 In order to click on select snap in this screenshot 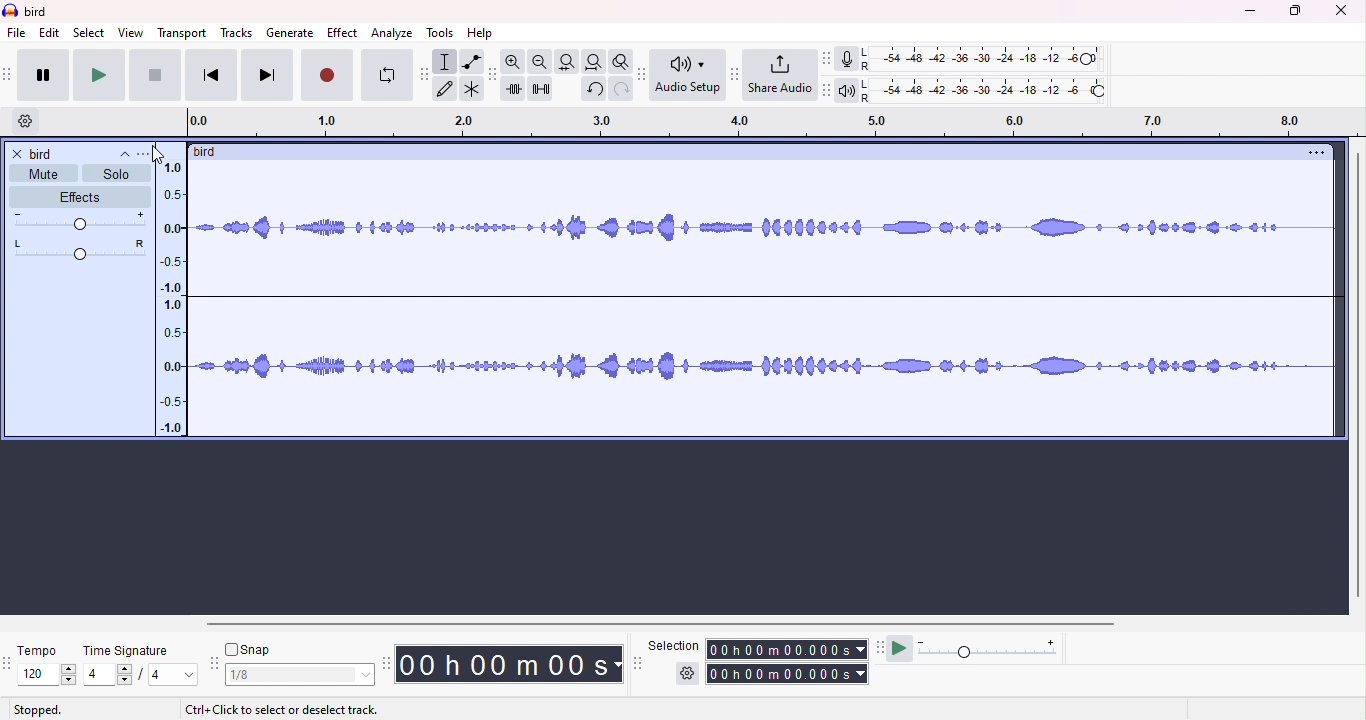, I will do `click(302, 675)`.